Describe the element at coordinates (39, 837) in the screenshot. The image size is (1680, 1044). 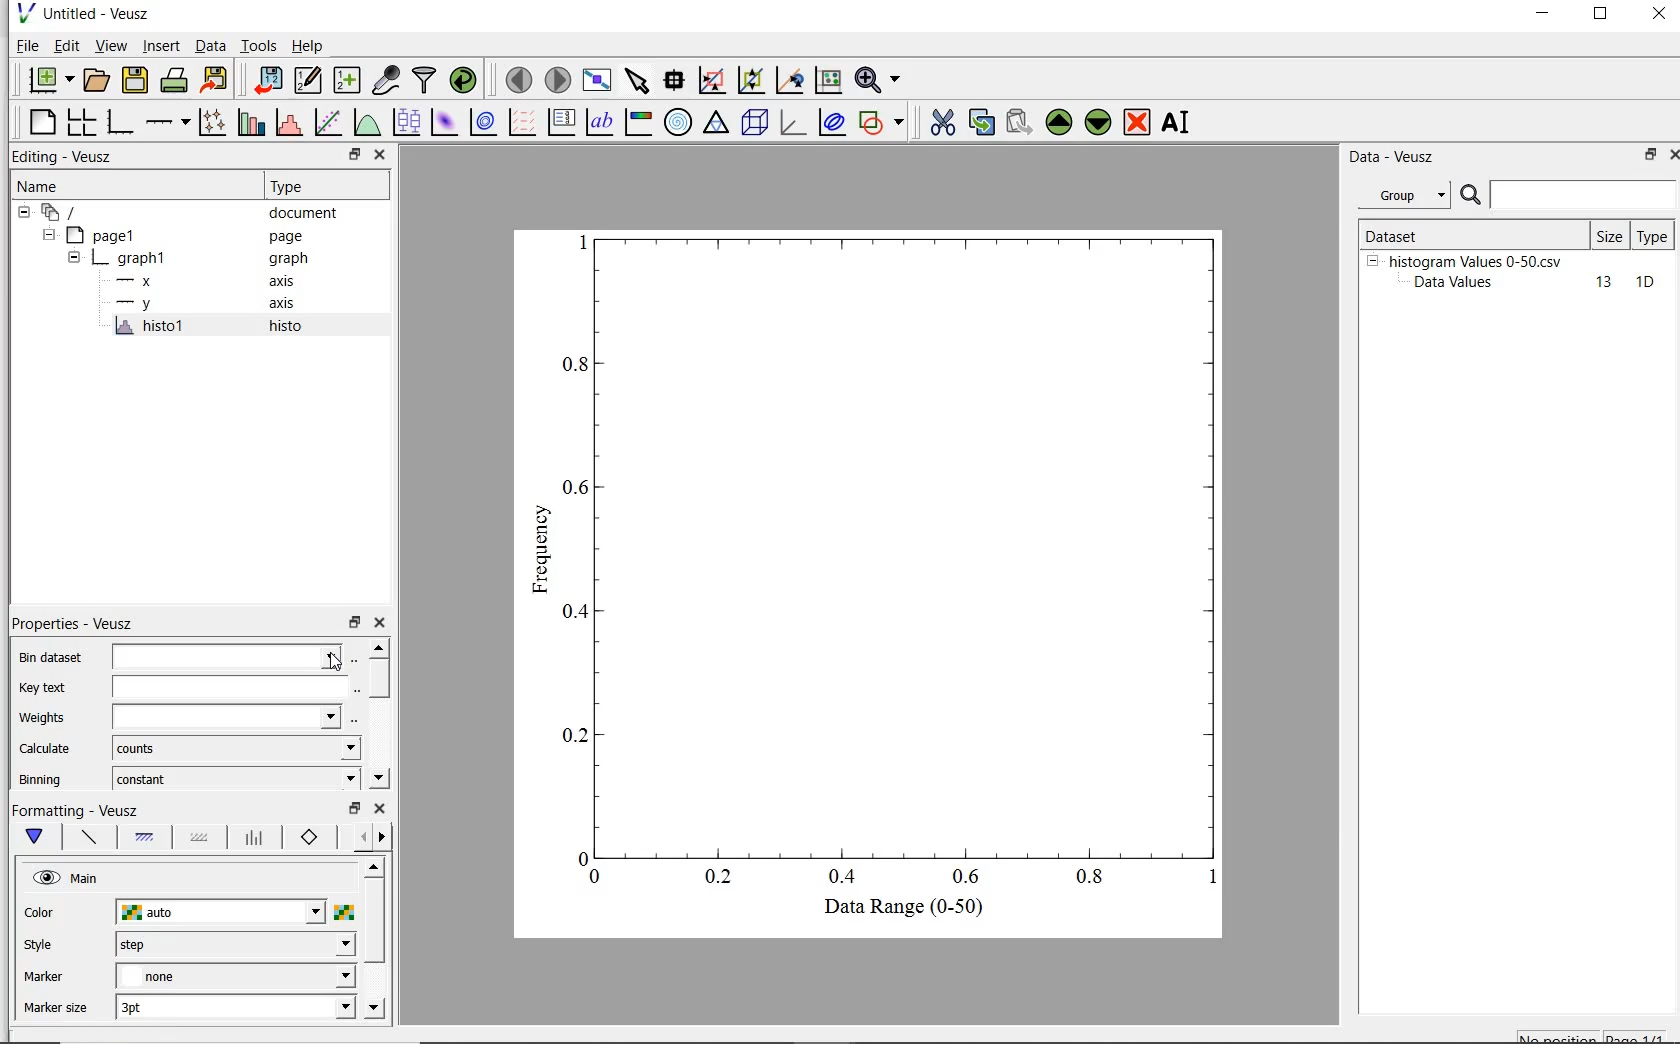
I see `main formatting` at that location.